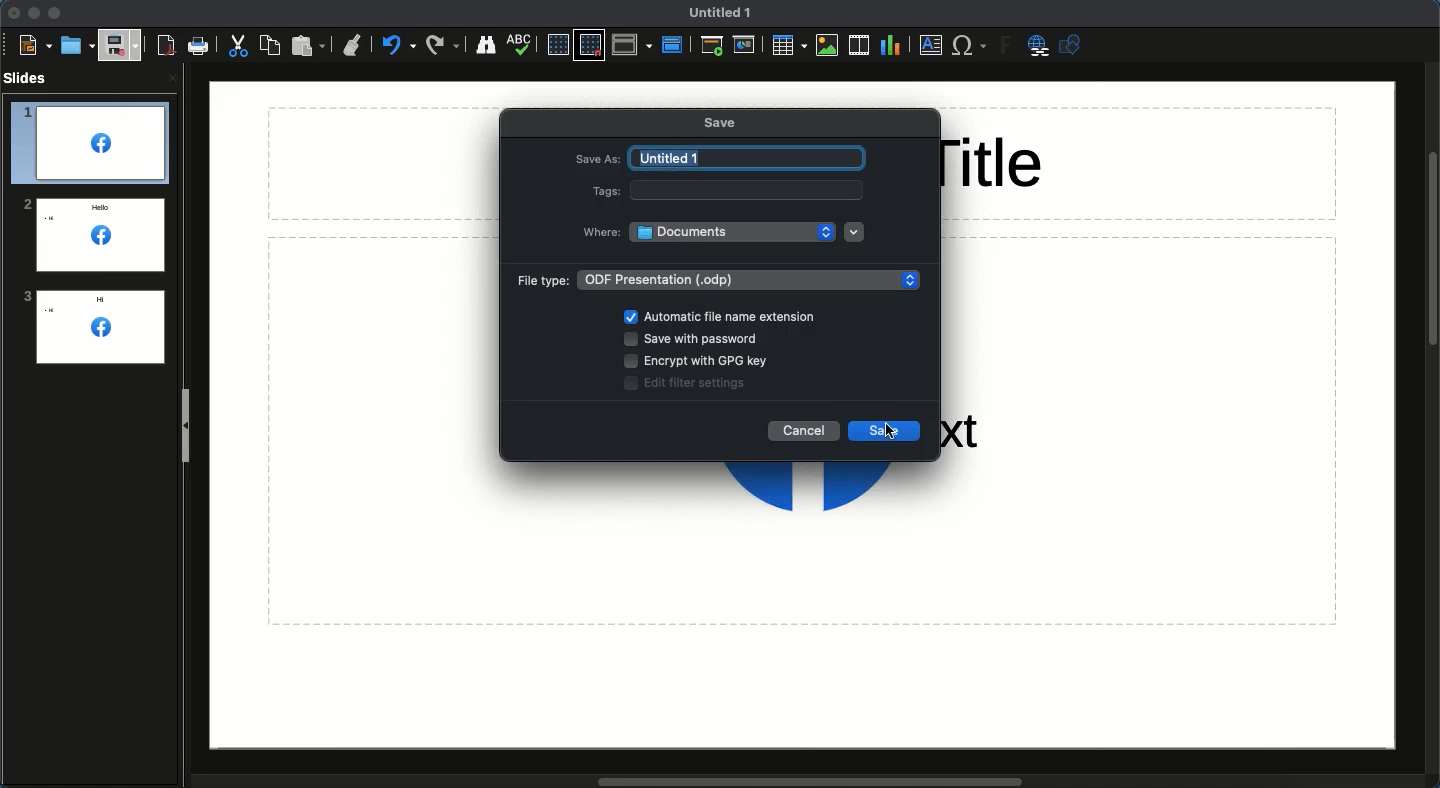 The image size is (1440, 788). Describe the element at coordinates (1038, 46) in the screenshot. I see `Hyperlink` at that location.